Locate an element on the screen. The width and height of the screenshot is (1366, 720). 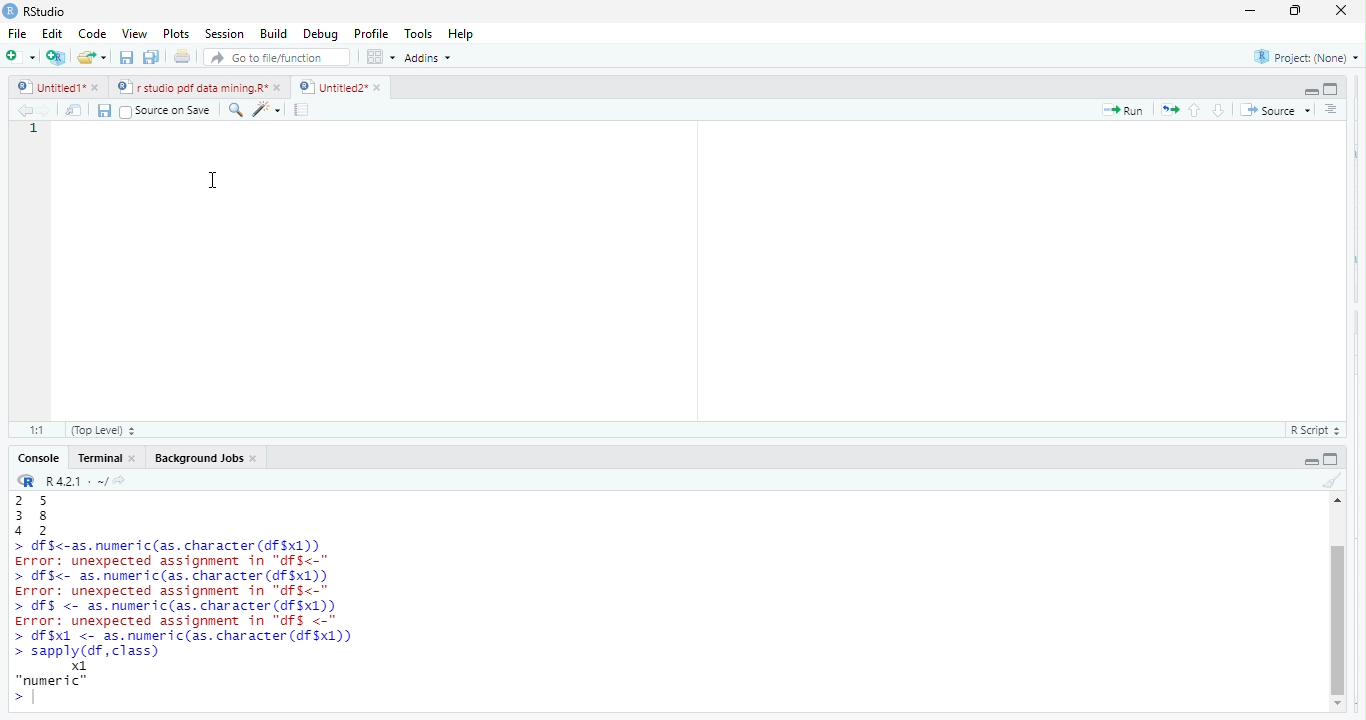
 Project: (None)  is located at coordinates (1307, 58).